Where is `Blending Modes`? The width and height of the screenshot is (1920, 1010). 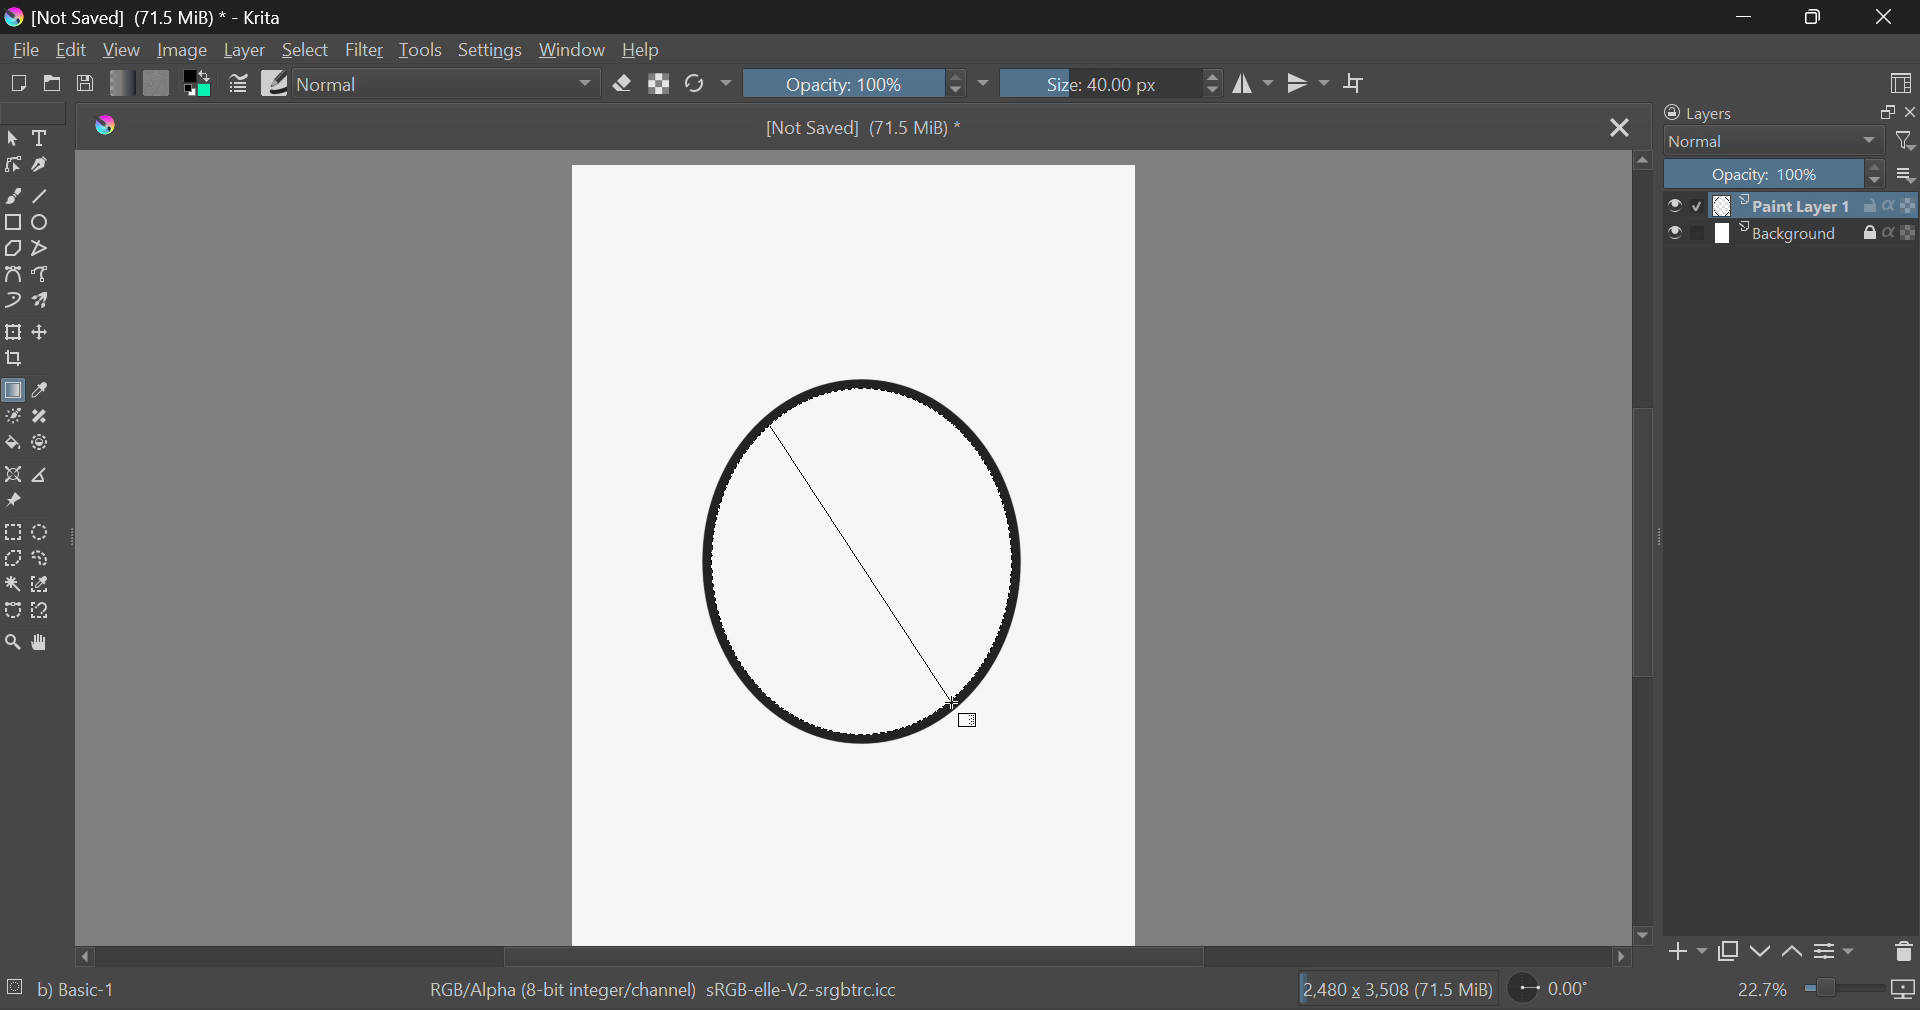
Blending Modes is located at coordinates (445, 82).